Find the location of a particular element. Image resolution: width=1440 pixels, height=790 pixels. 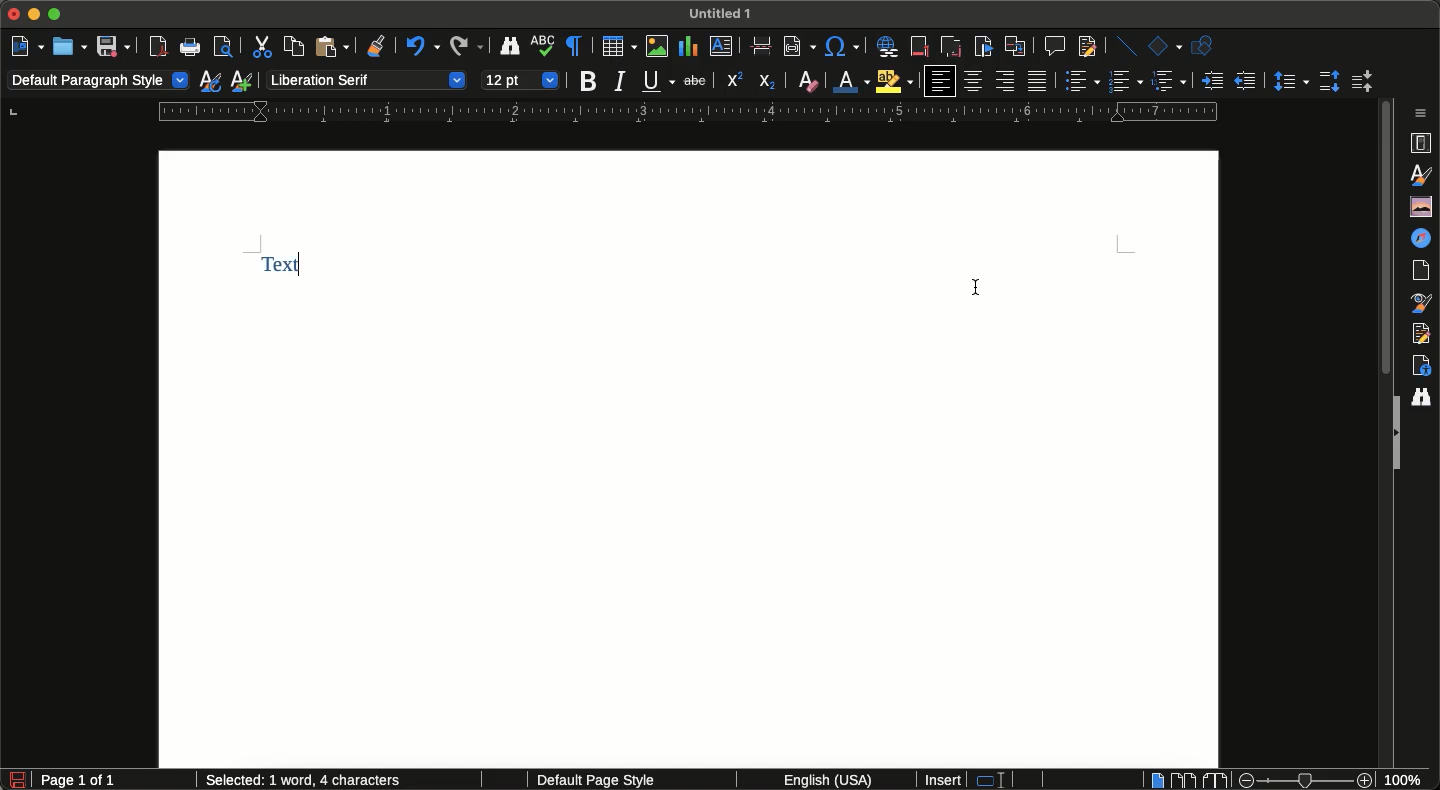

Clone formatting is located at coordinates (378, 48).